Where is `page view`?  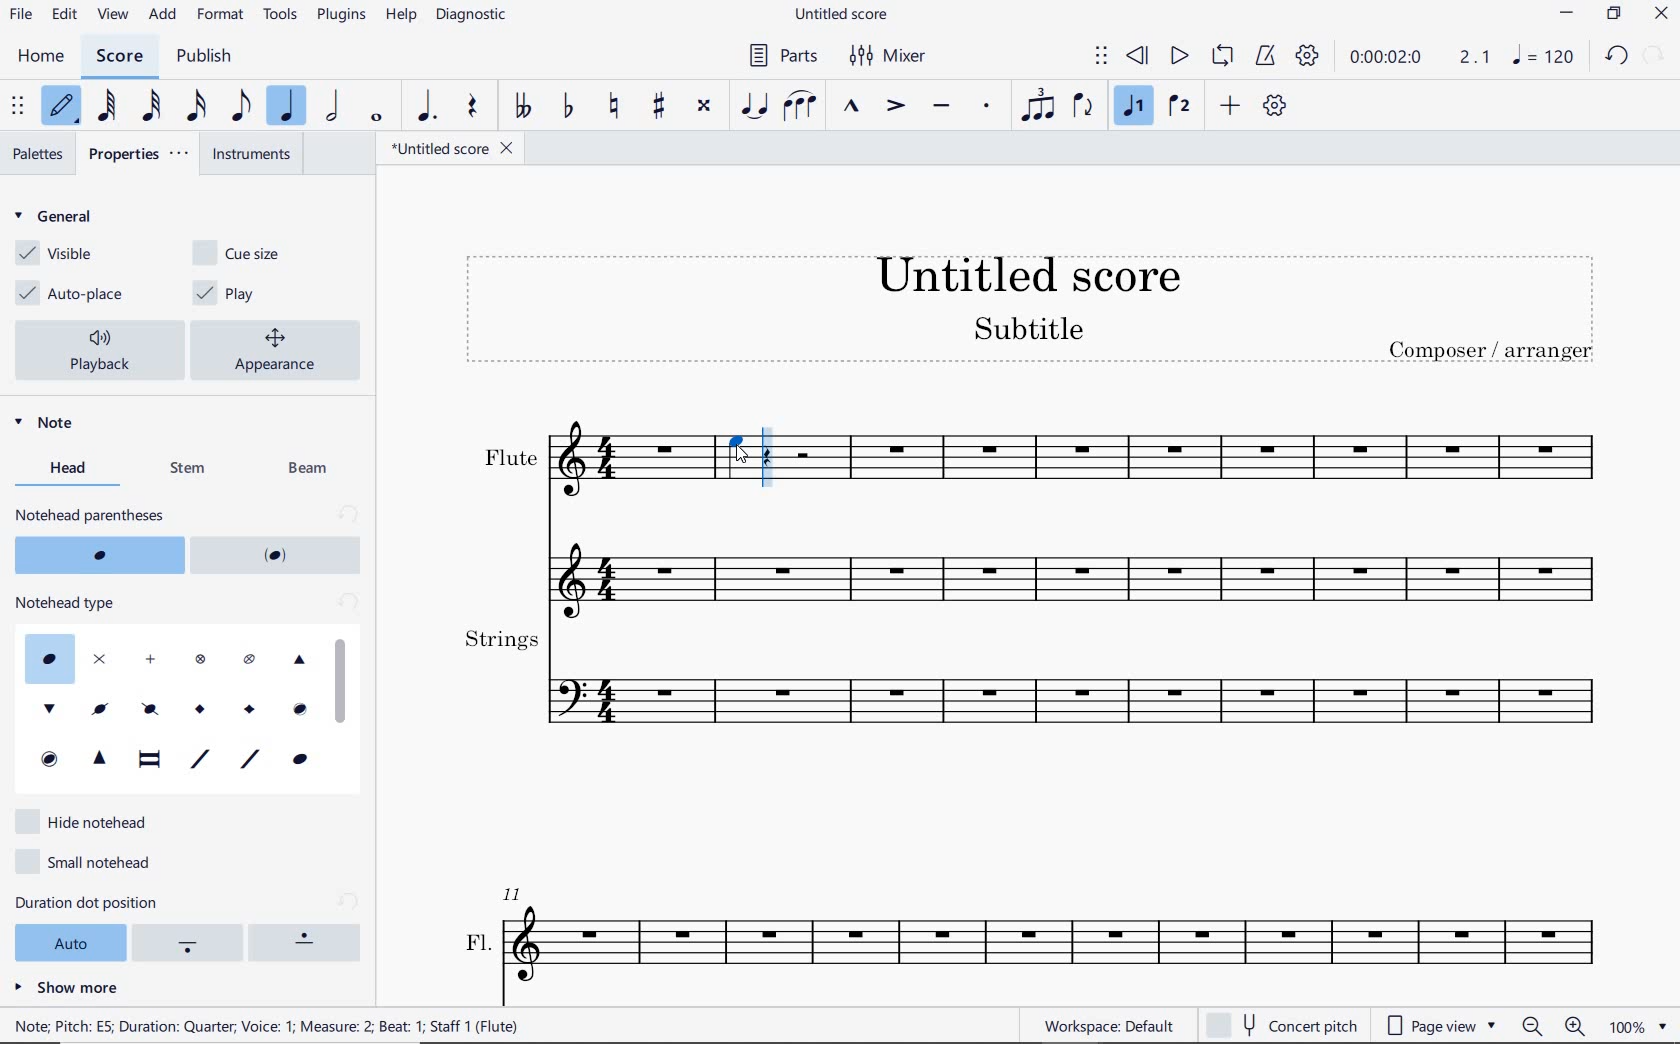
page view is located at coordinates (1439, 1023).